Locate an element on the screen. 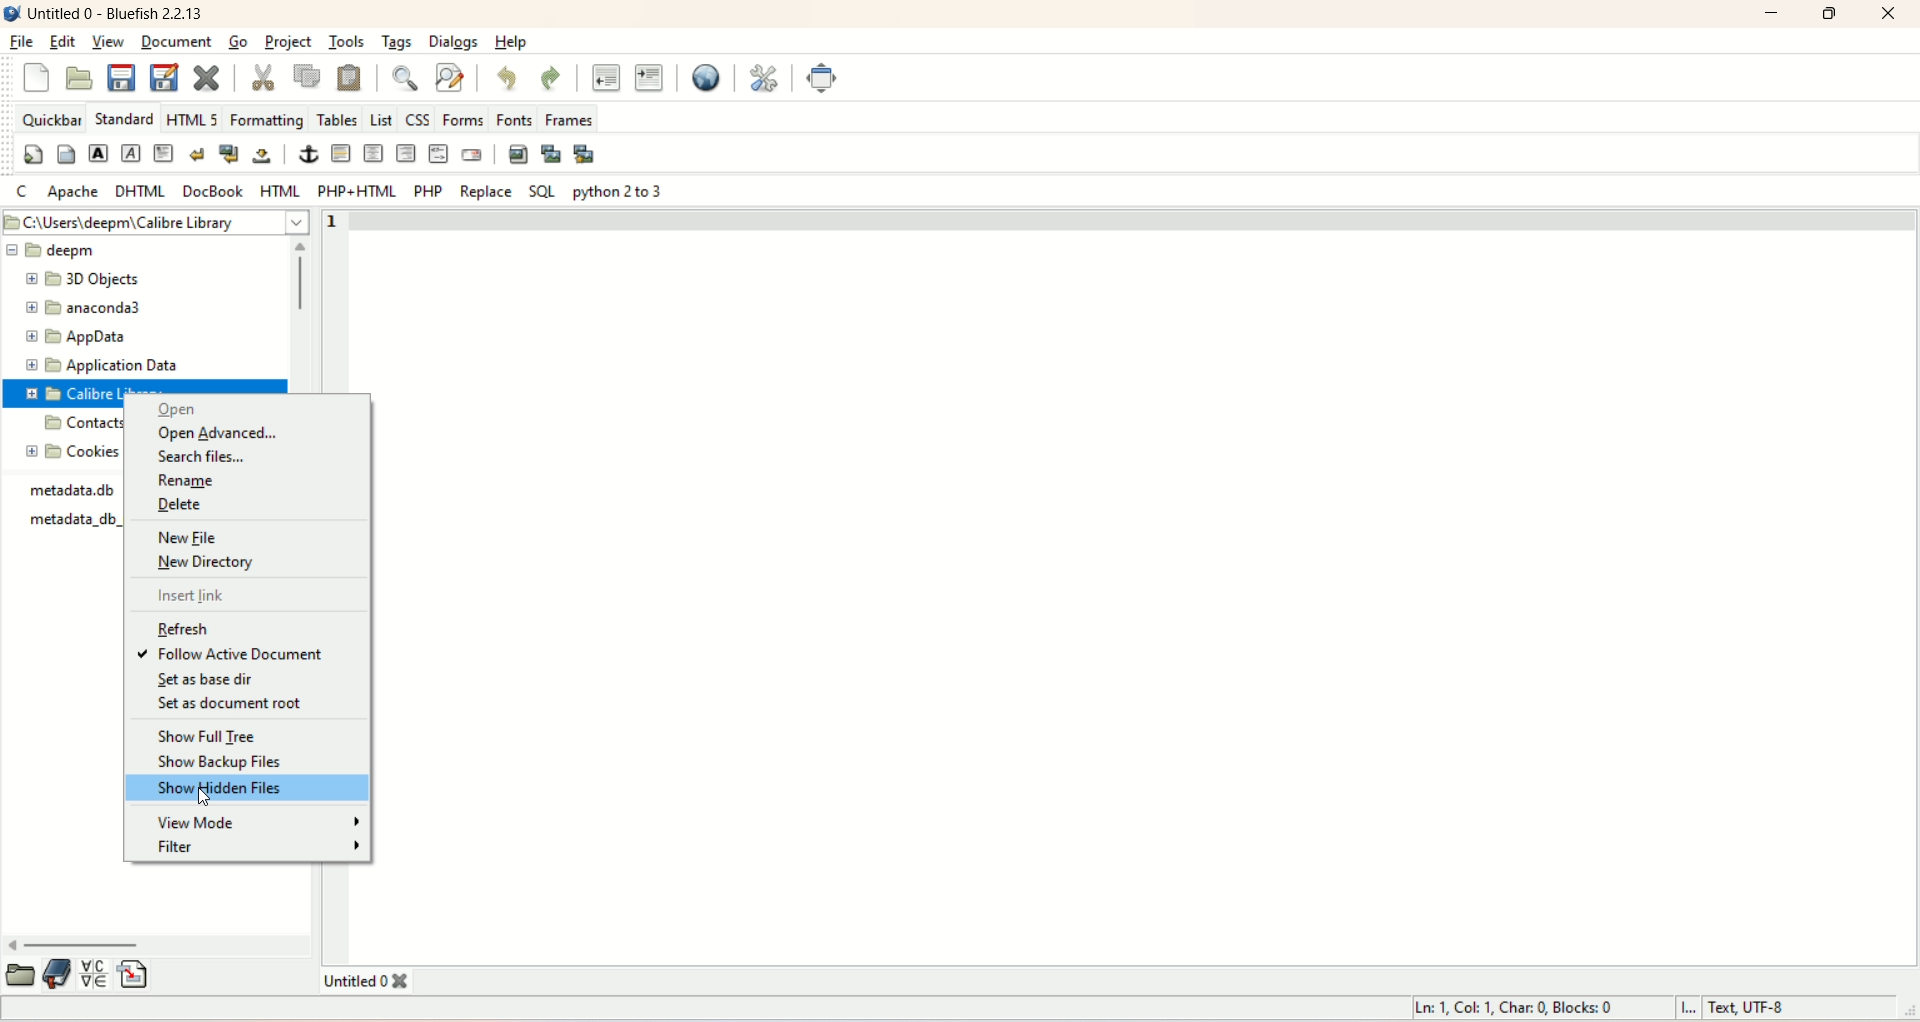 The height and width of the screenshot is (1022, 1920). file is located at coordinates (24, 38).